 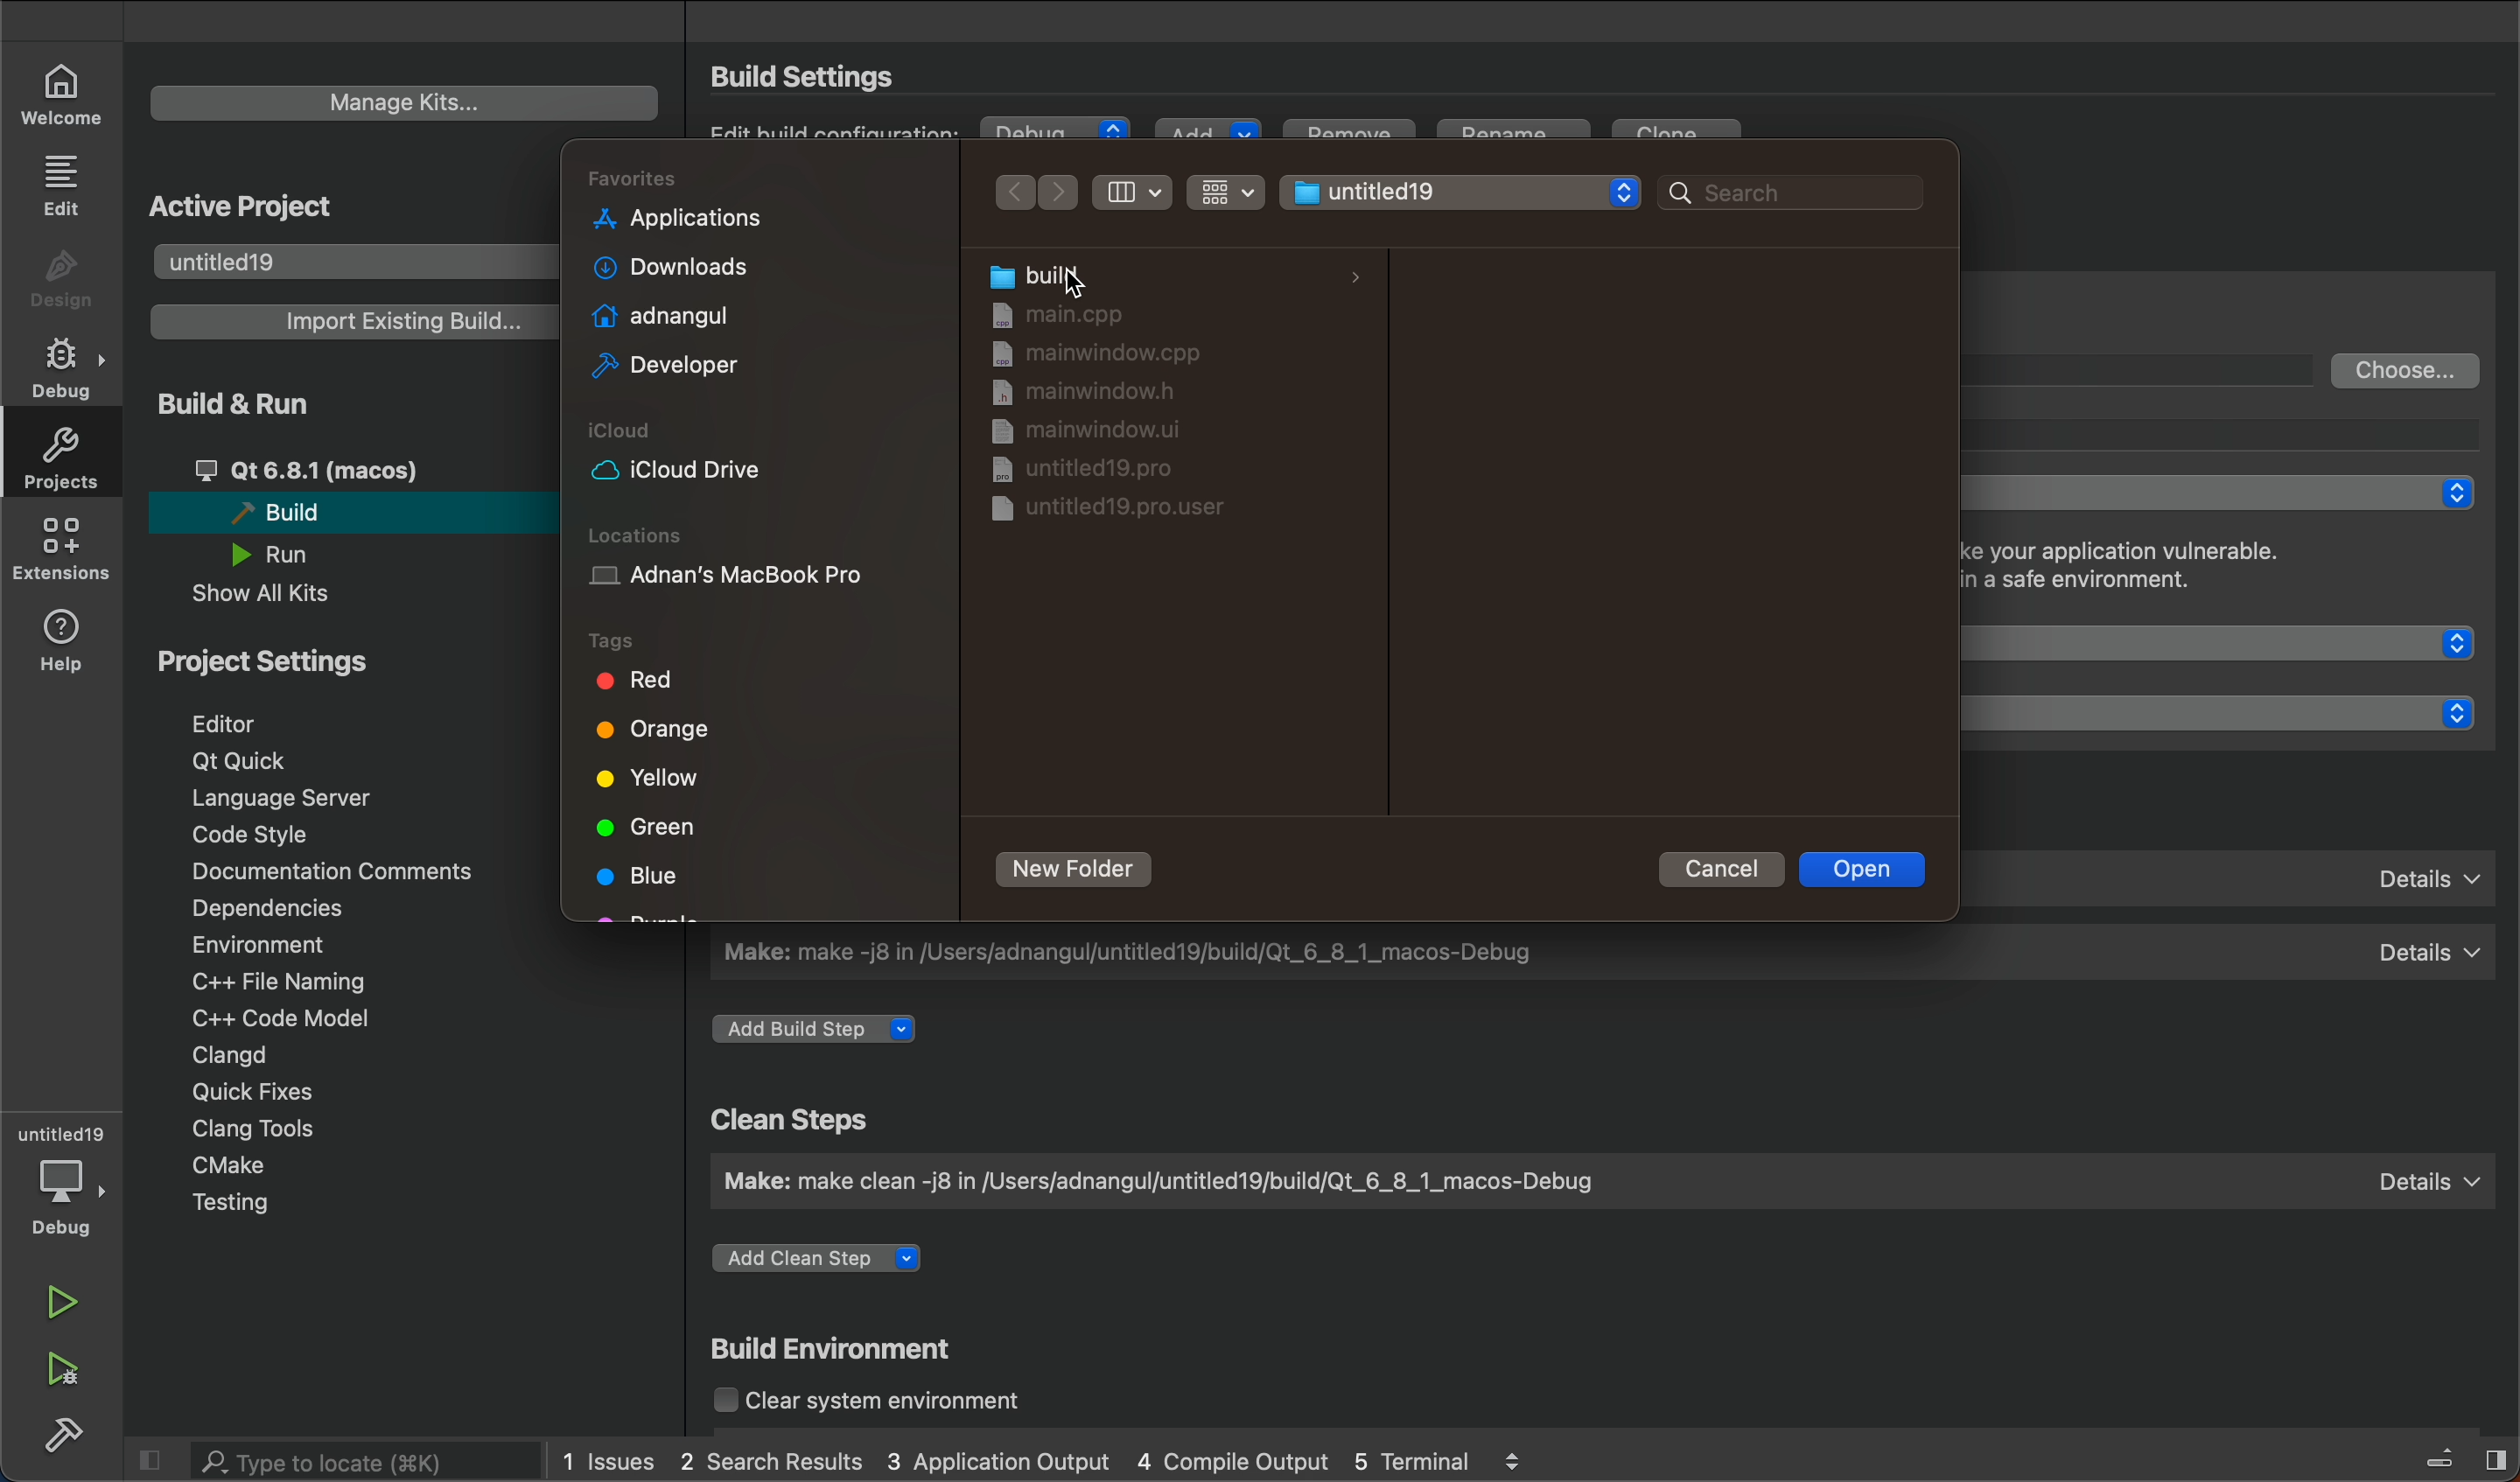 I want to click on might make your application vulnerable only use in a safe environment., so click(x=2176, y=570).